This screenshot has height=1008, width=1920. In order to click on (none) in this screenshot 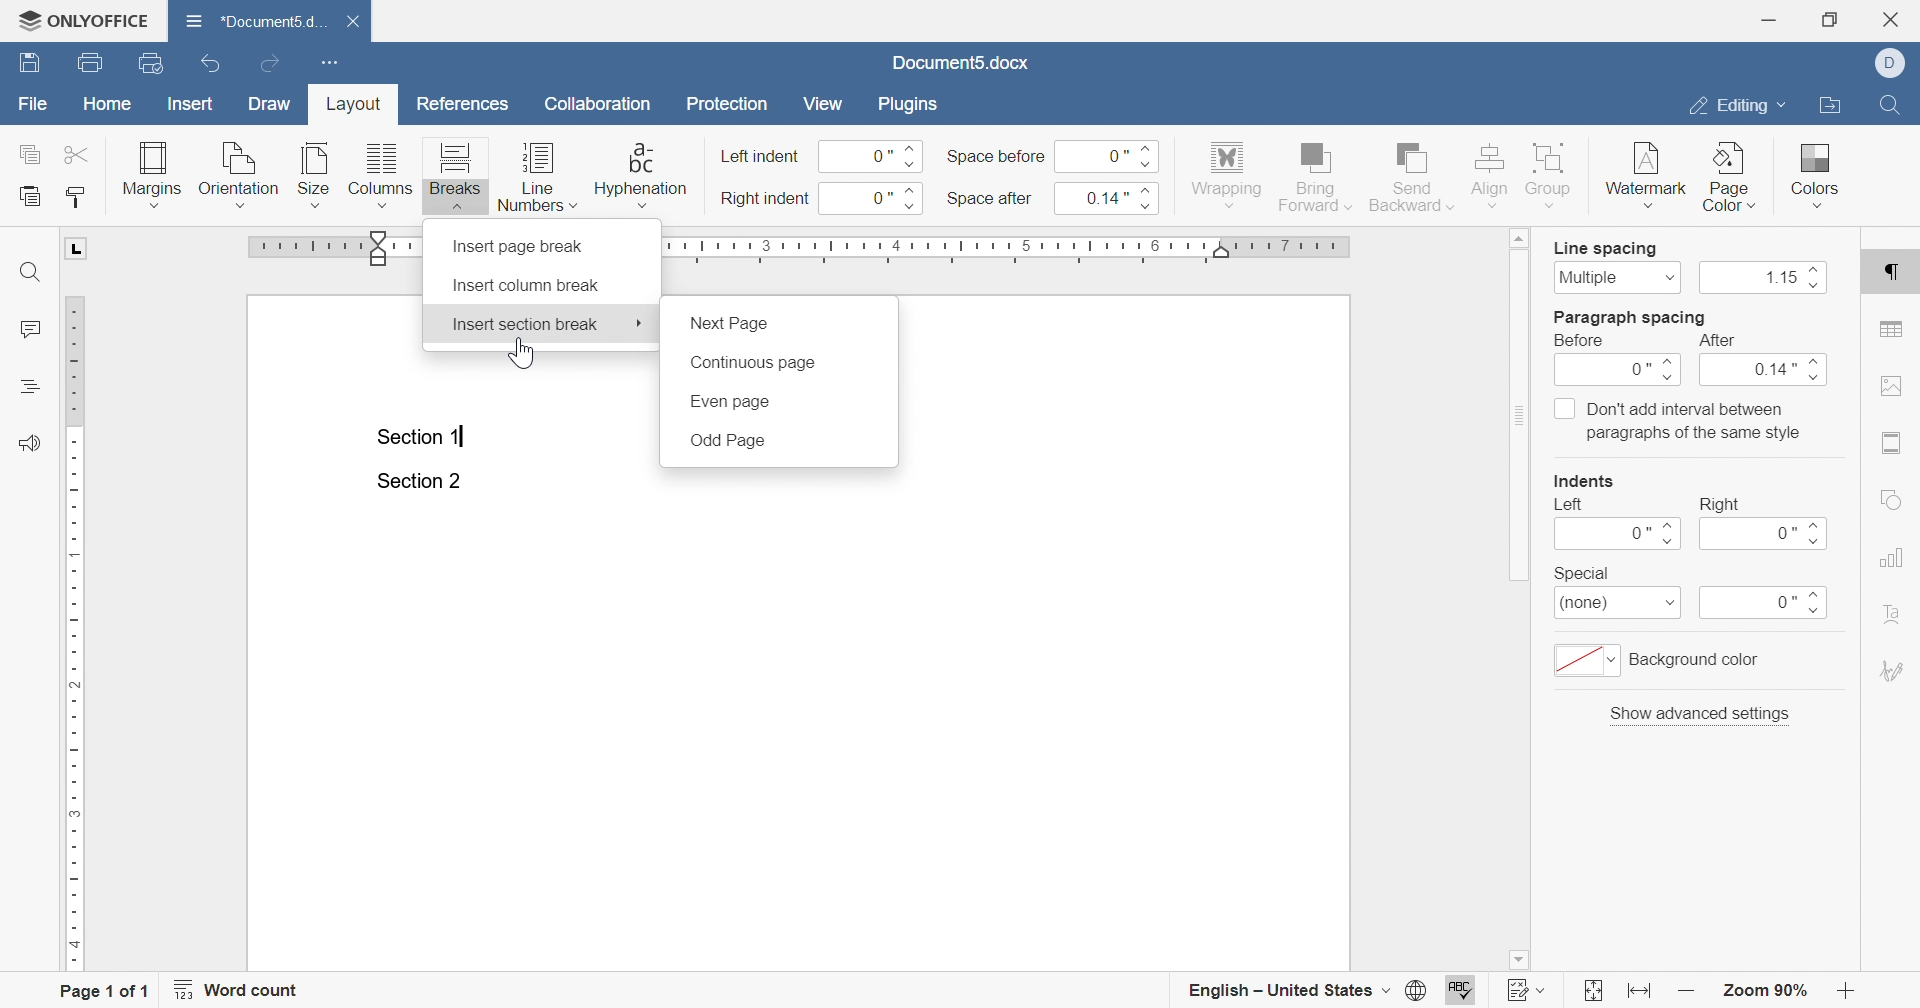, I will do `click(1619, 605)`.